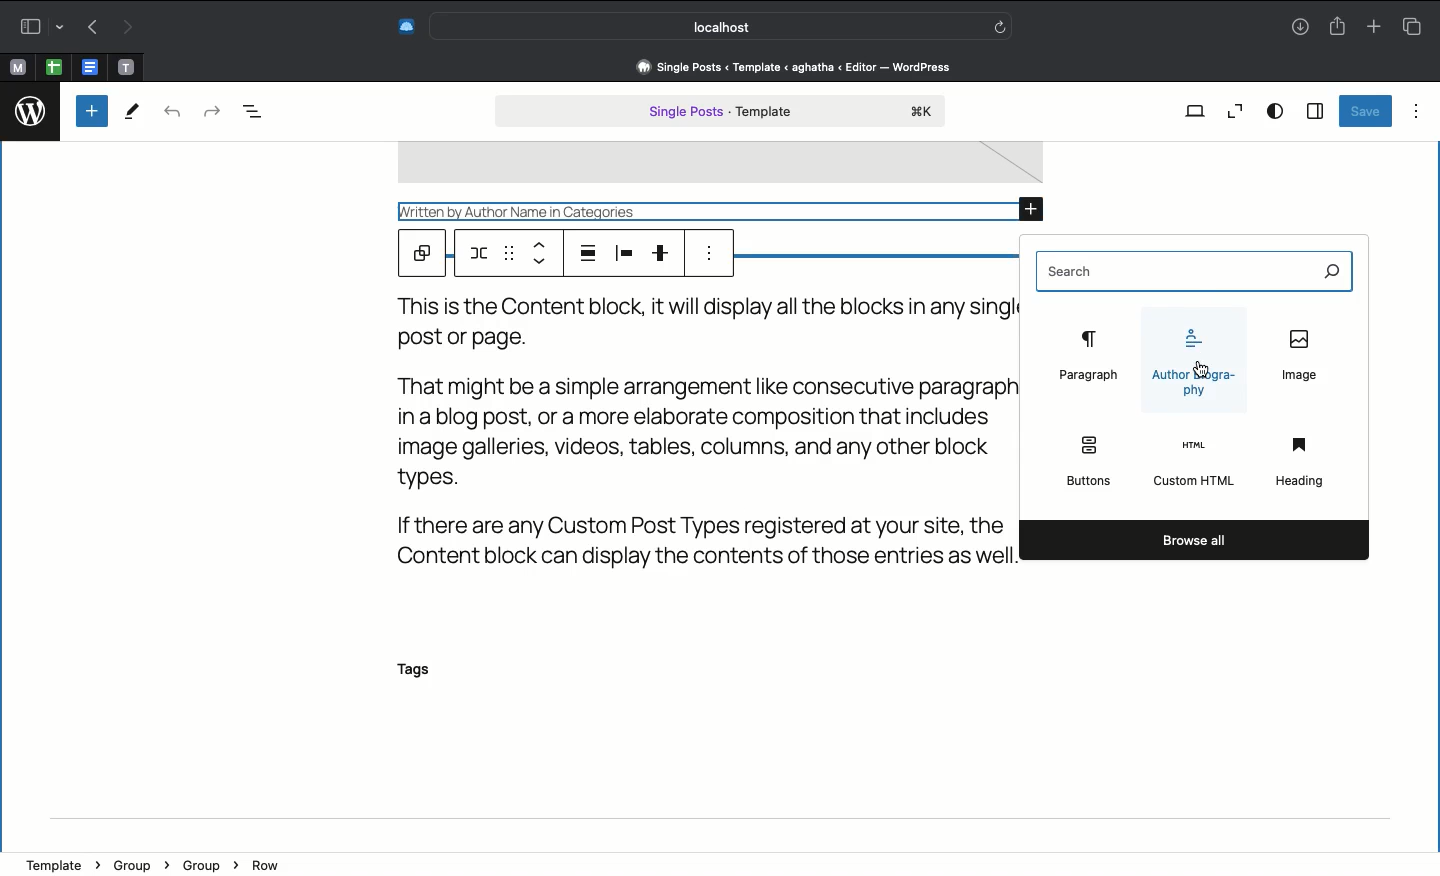 This screenshot has width=1440, height=876. Describe the element at coordinates (172, 113) in the screenshot. I see `Undo` at that location.